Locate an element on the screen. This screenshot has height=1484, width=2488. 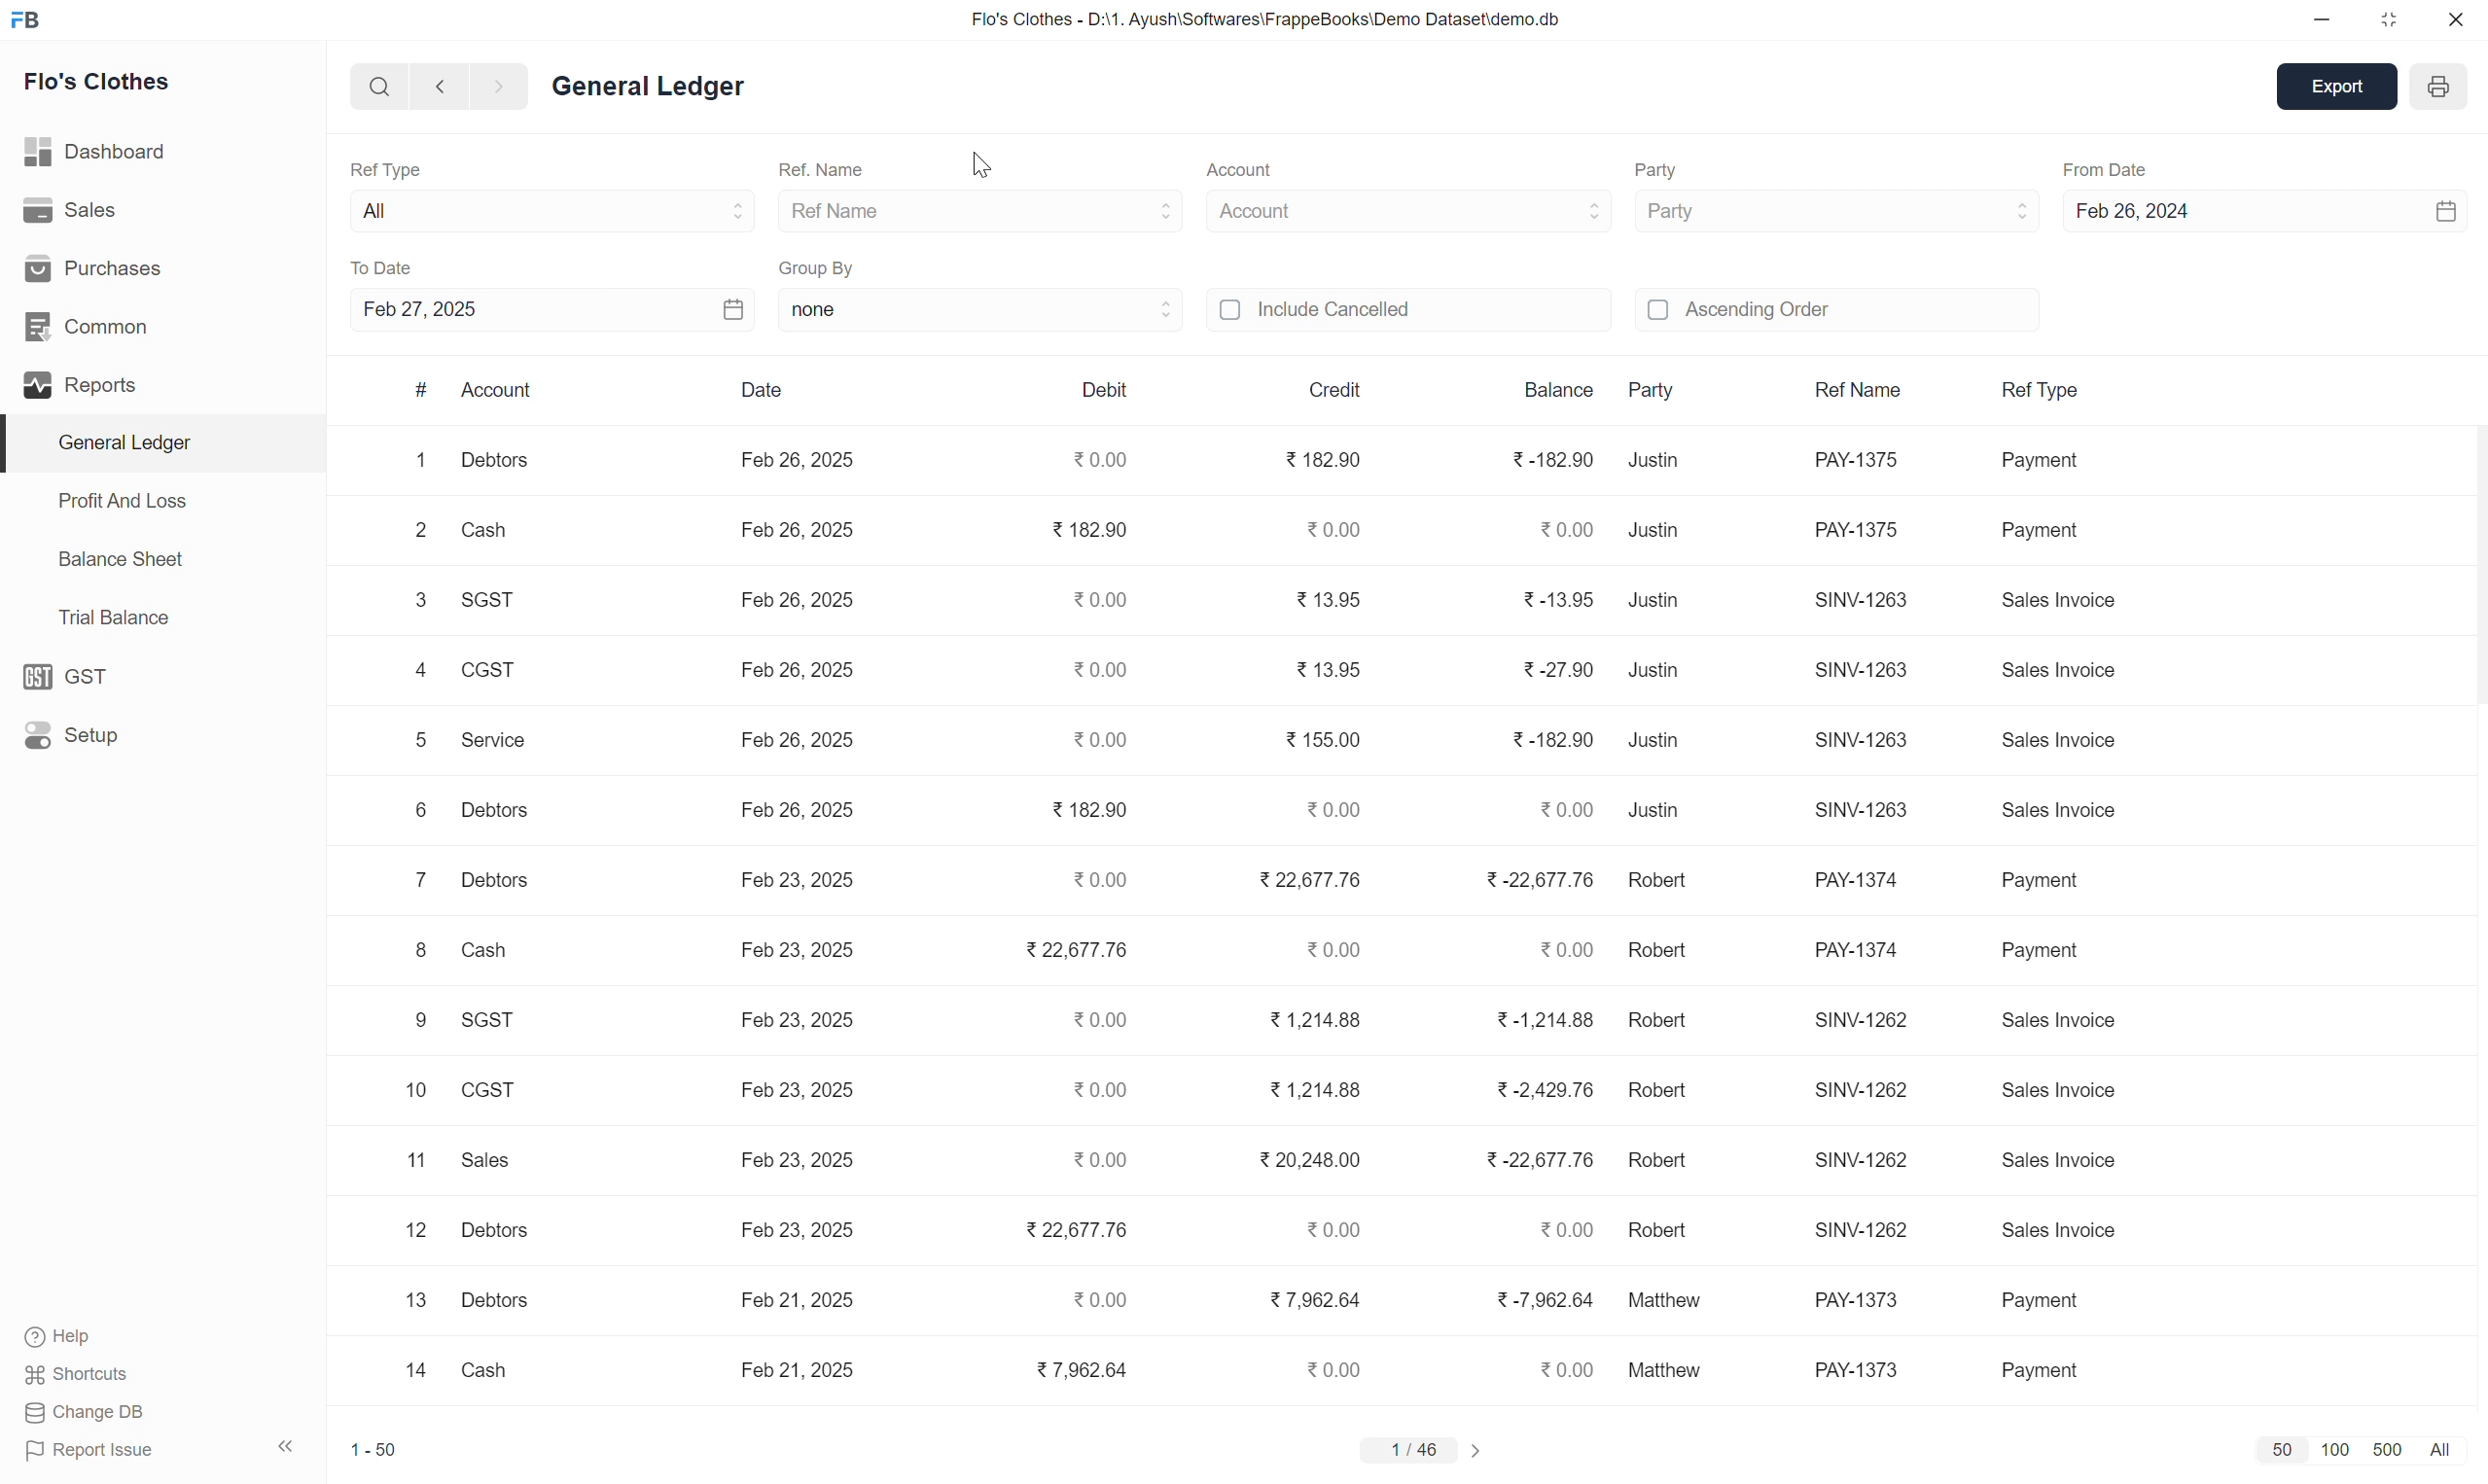
all is located at coordinates (549, 209).